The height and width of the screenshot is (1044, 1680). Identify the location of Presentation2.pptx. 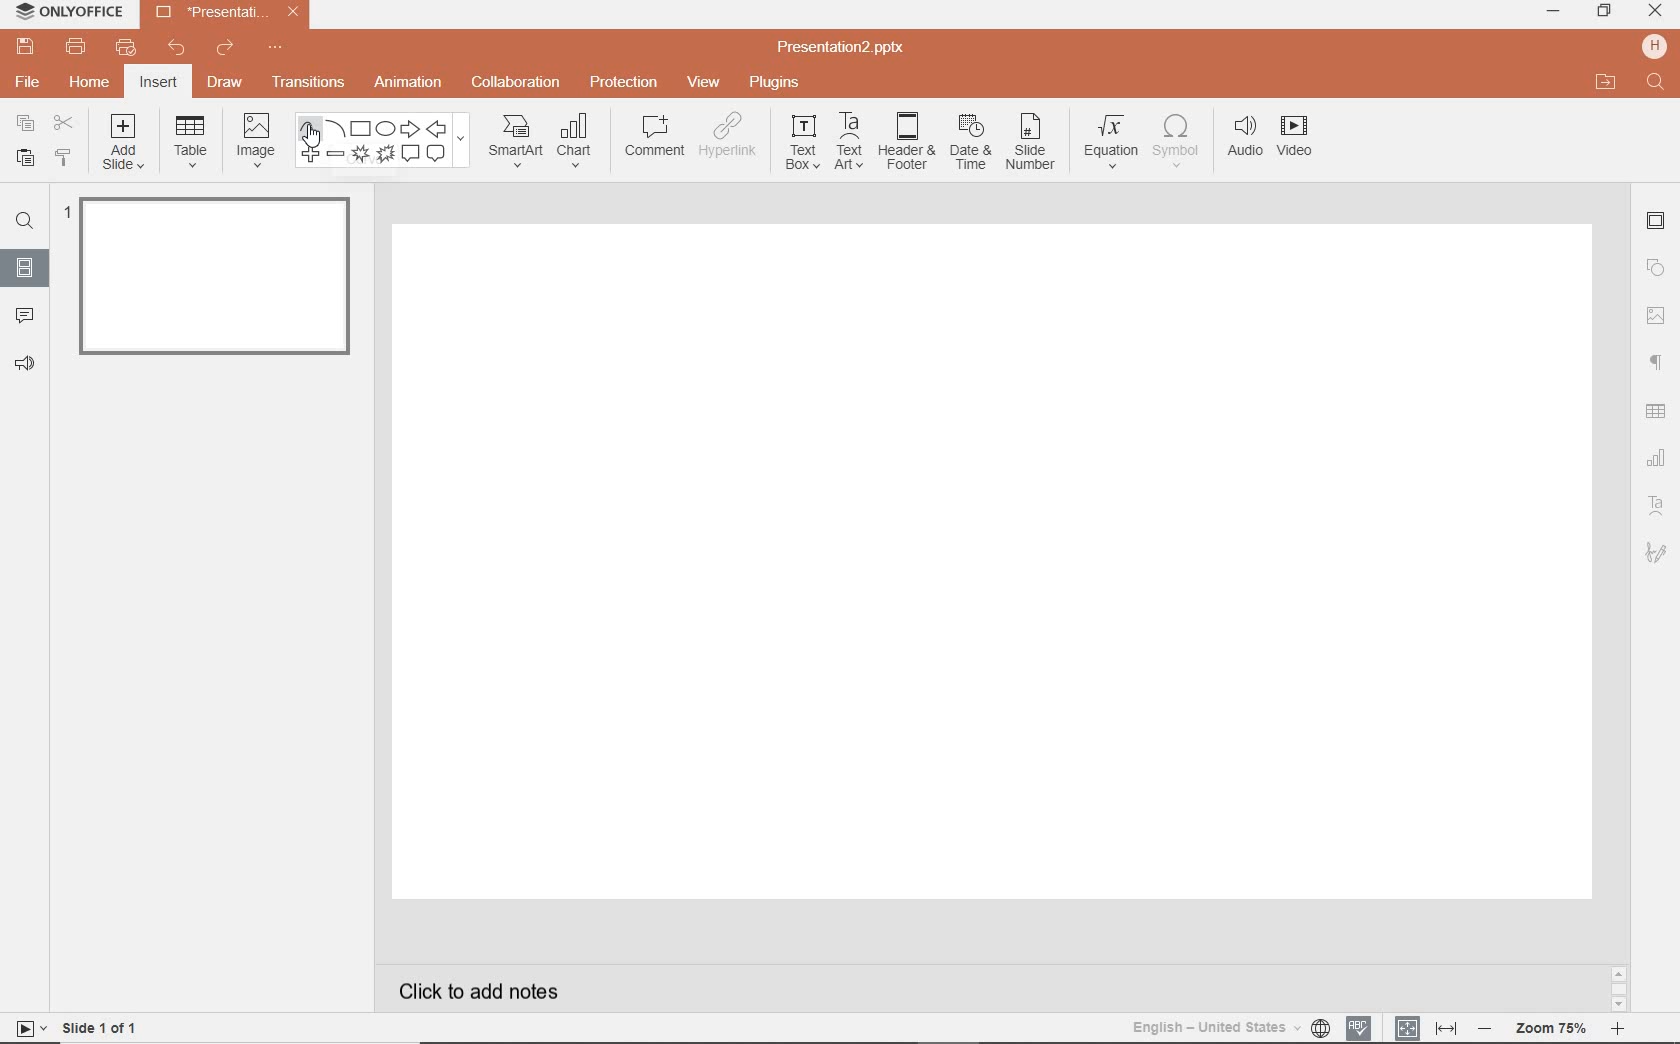
(227, 16).